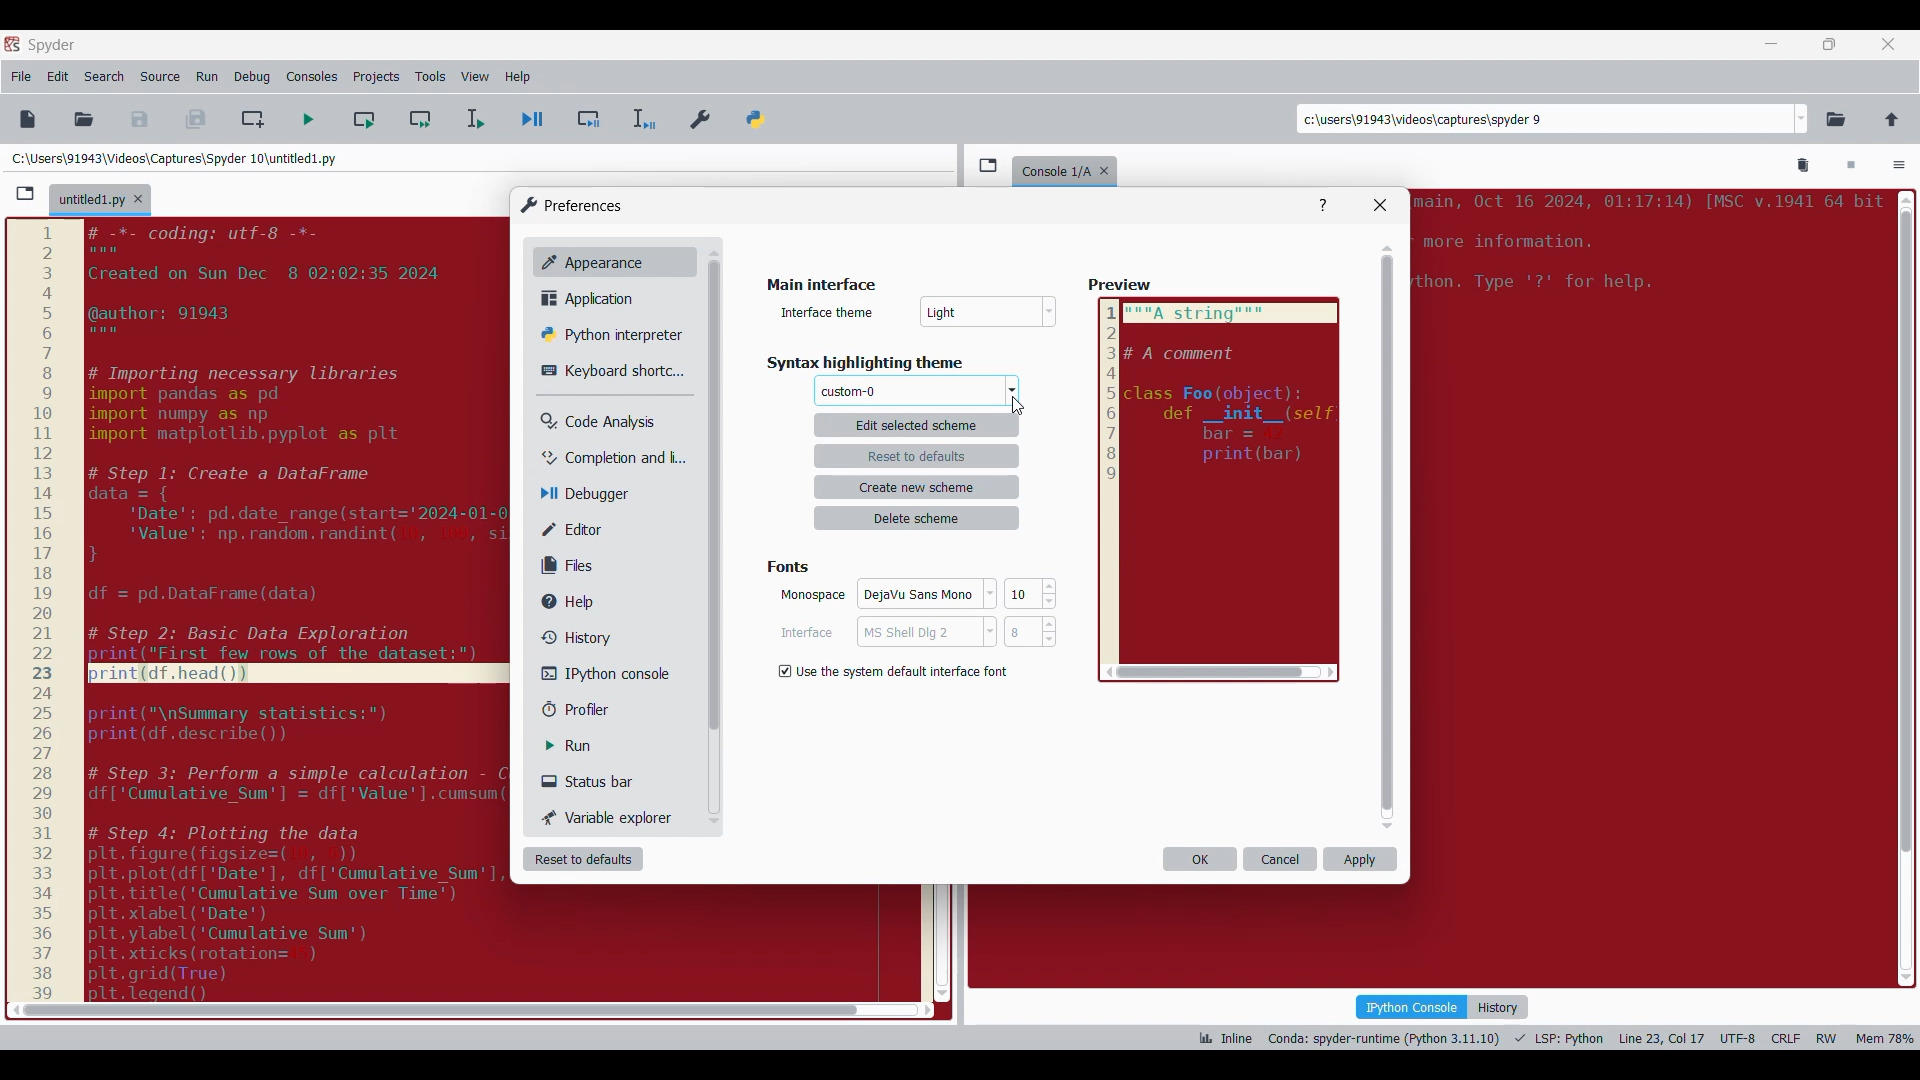  What do you see at coordinates (577, 602) in the screenshot?
I see `Help` at bounding box center [577, 602].